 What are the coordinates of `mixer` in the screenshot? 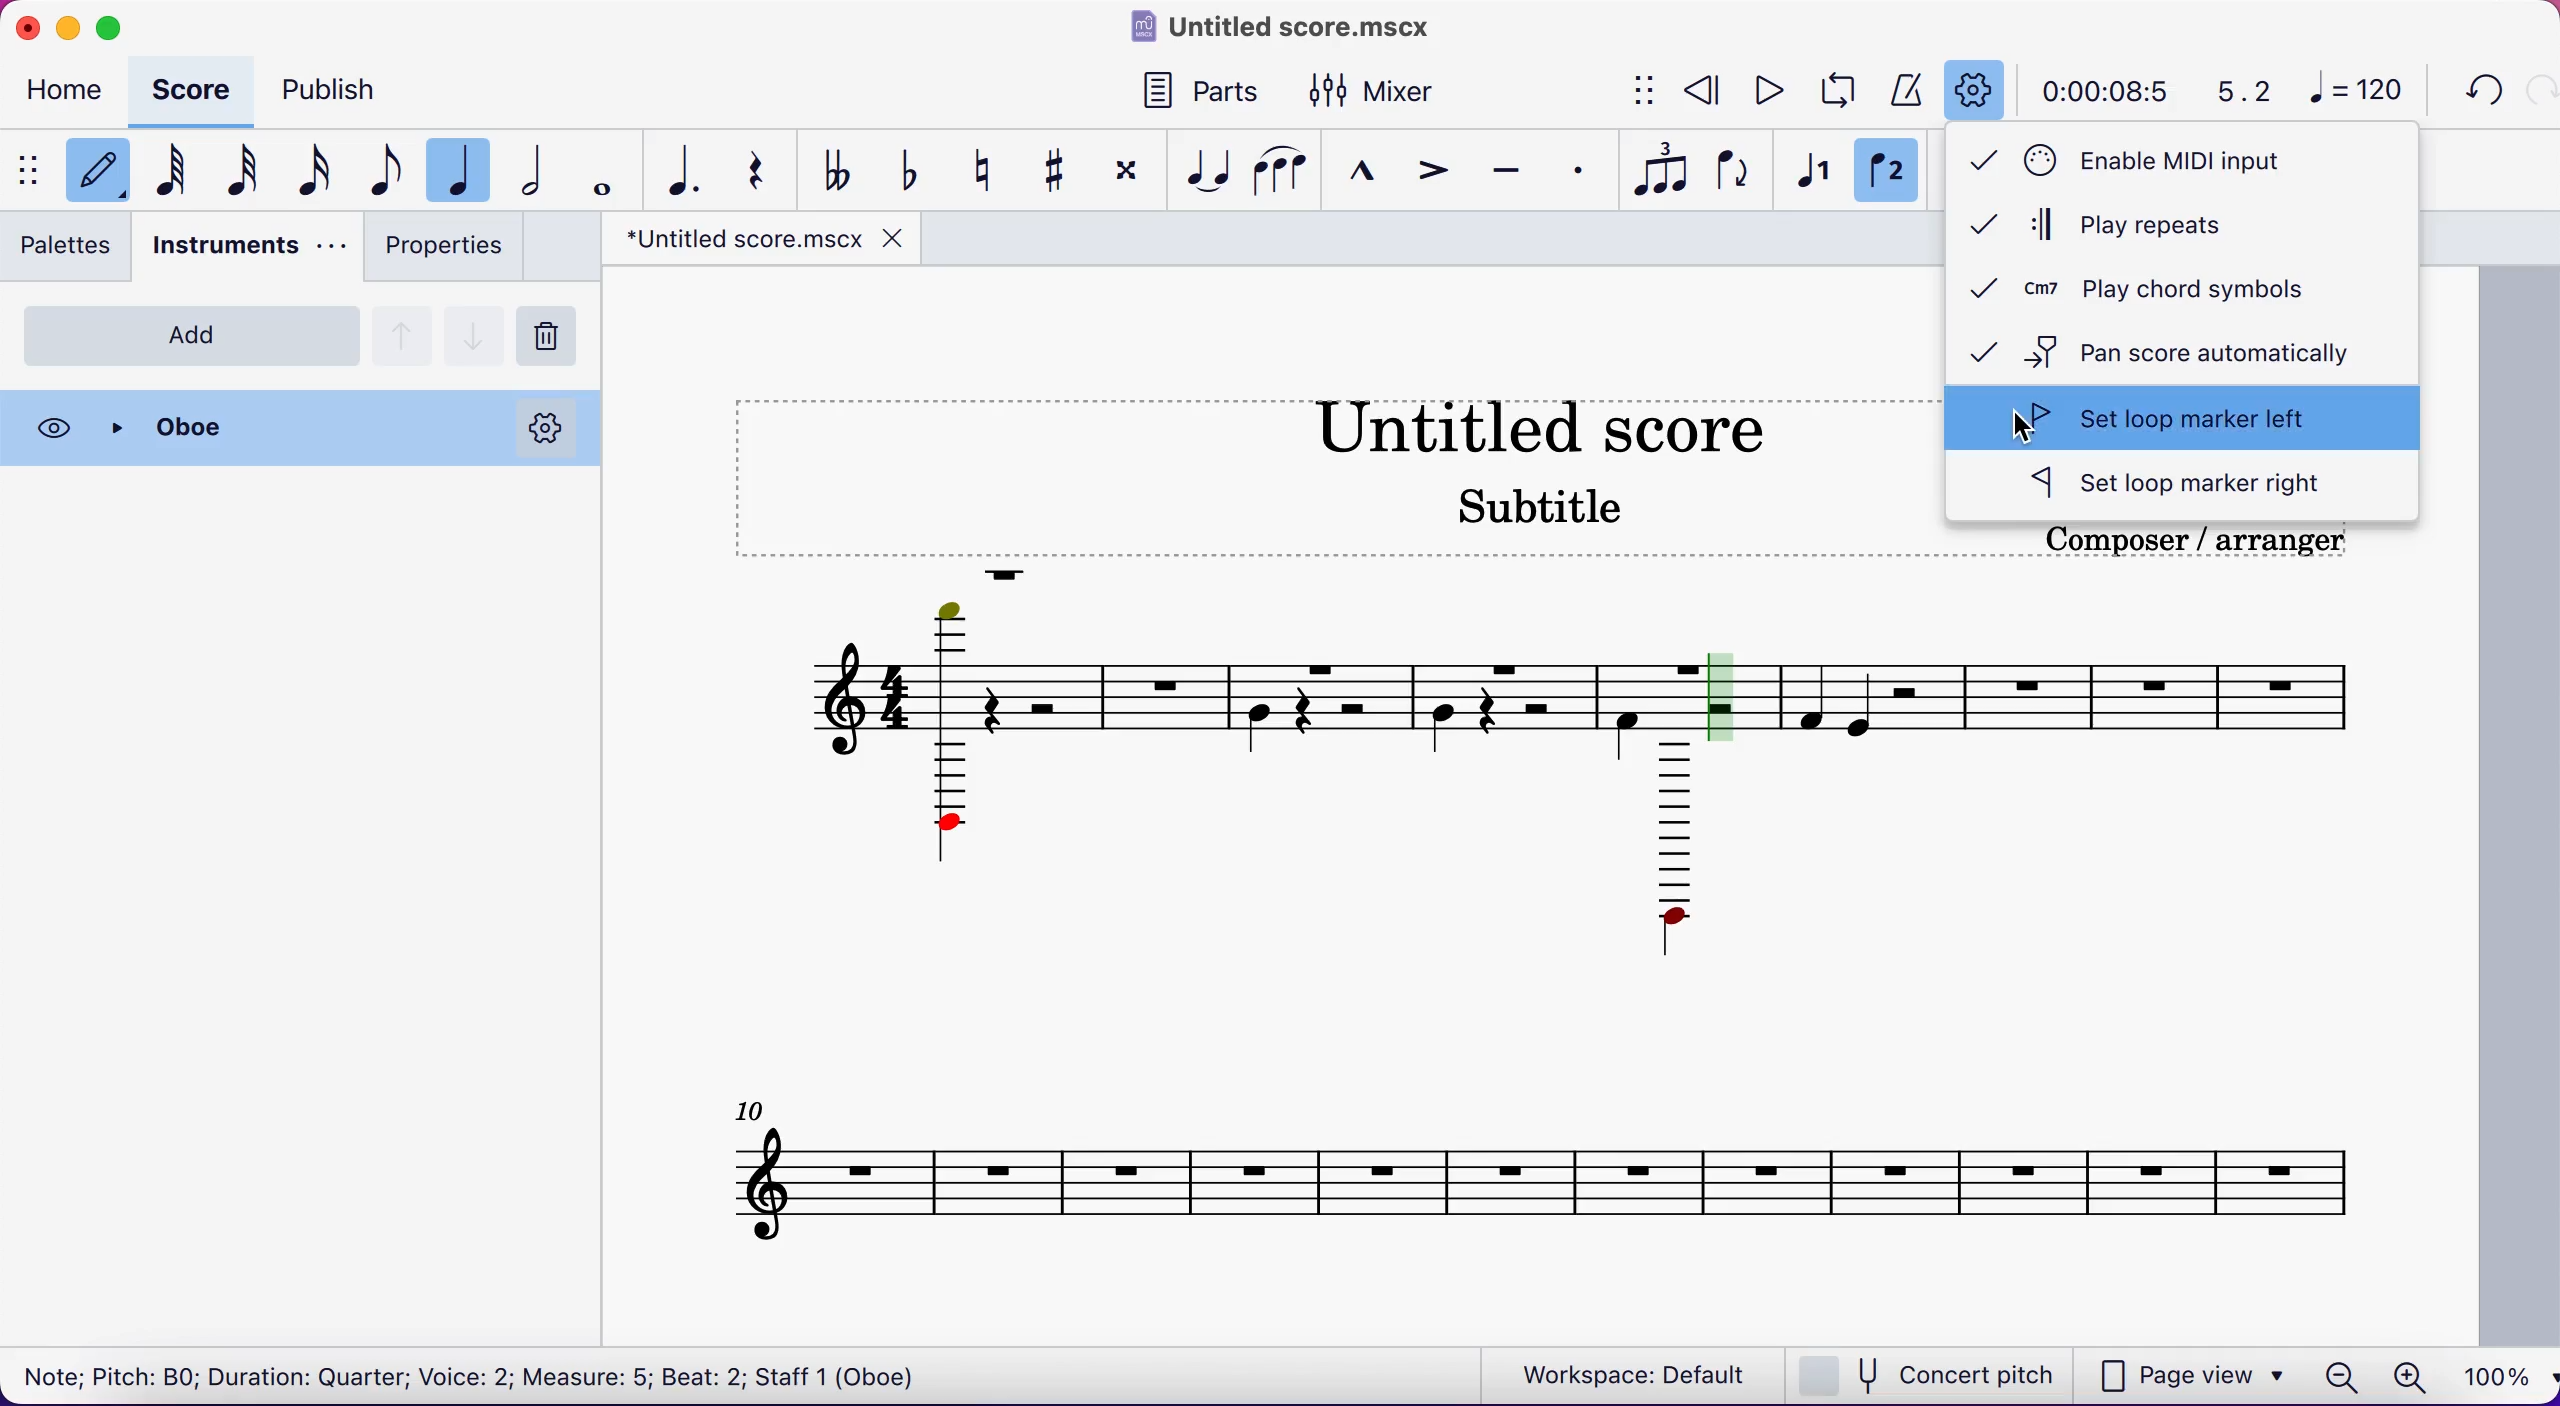 It's located at (1394, 88).